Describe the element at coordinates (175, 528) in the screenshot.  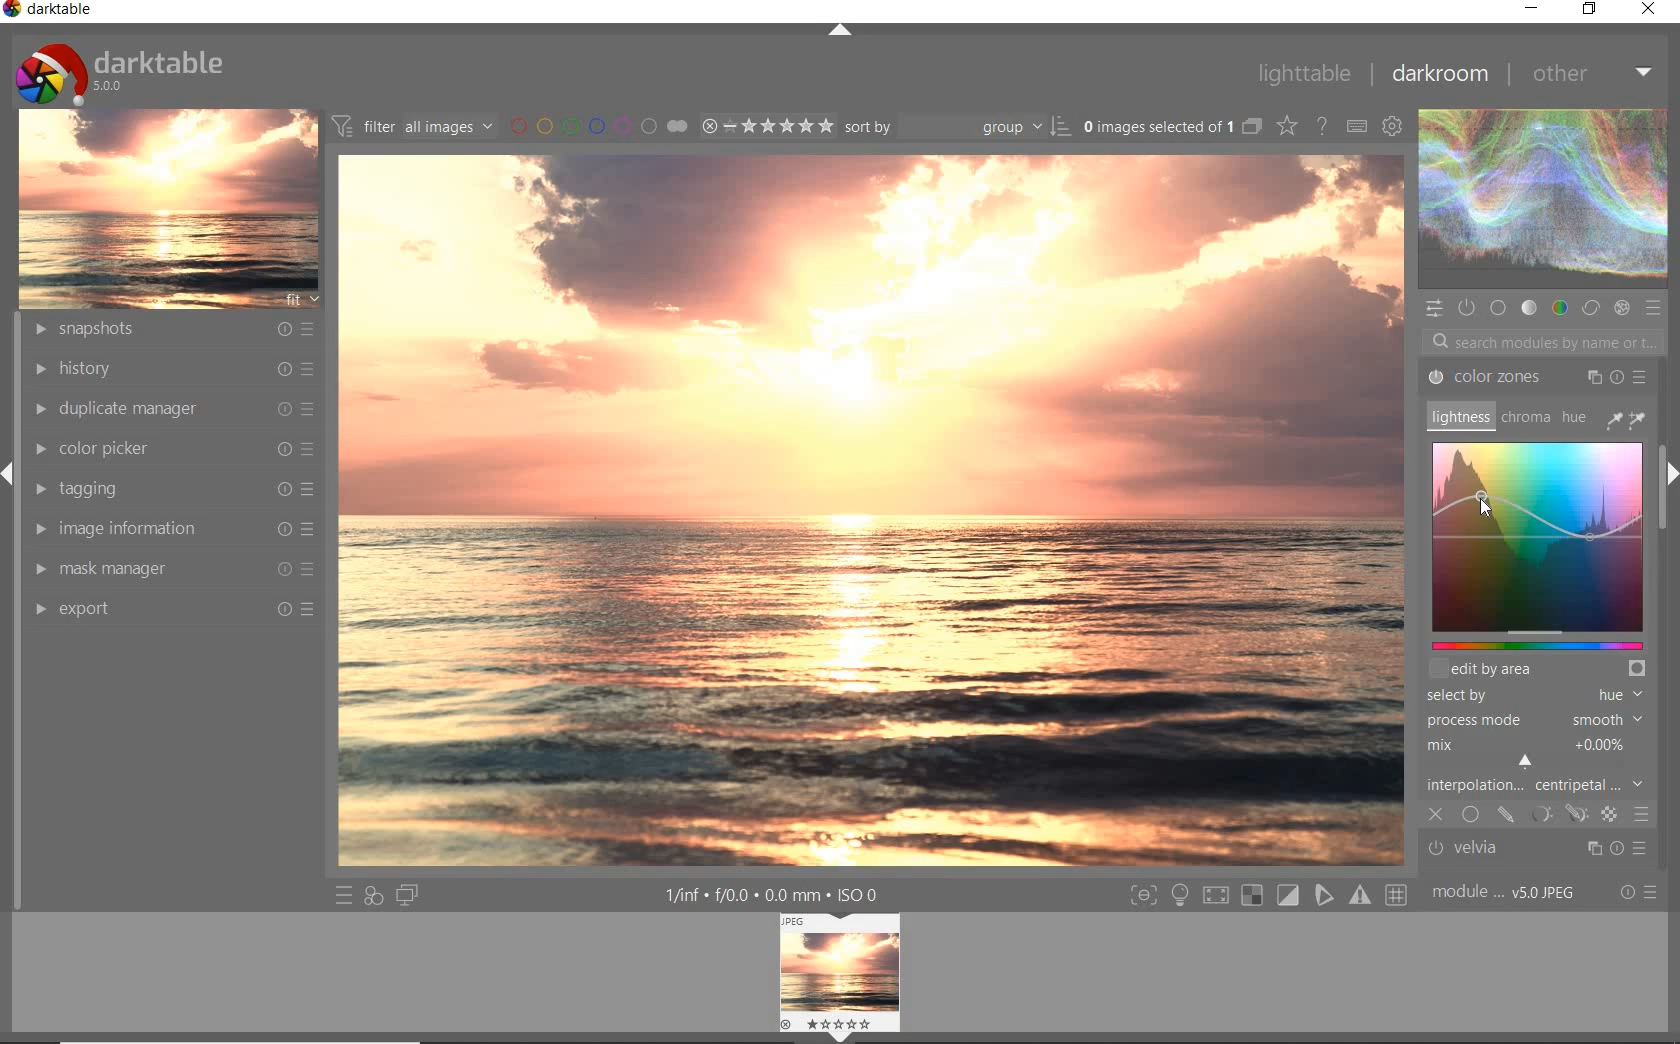
I see `IMAGE INFORMATION` at that location.